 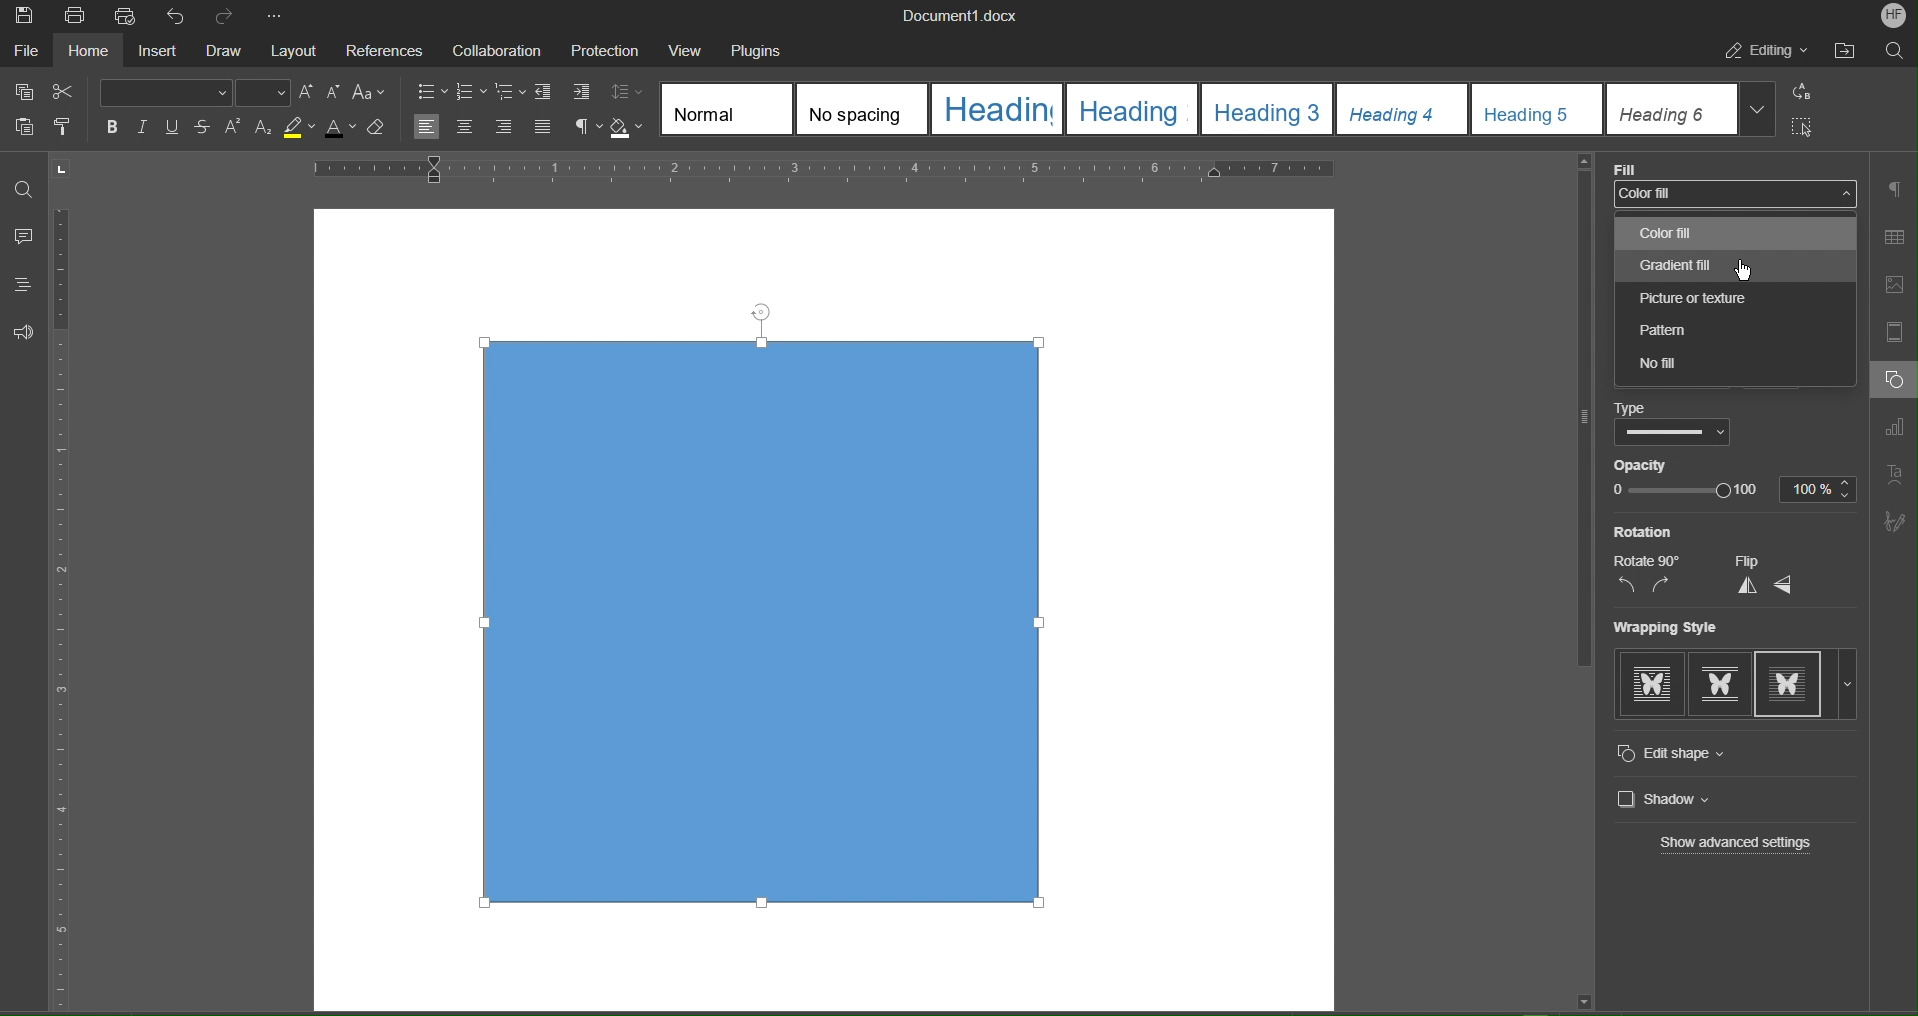 I want to click on Redo, so click(x=225, y=15).